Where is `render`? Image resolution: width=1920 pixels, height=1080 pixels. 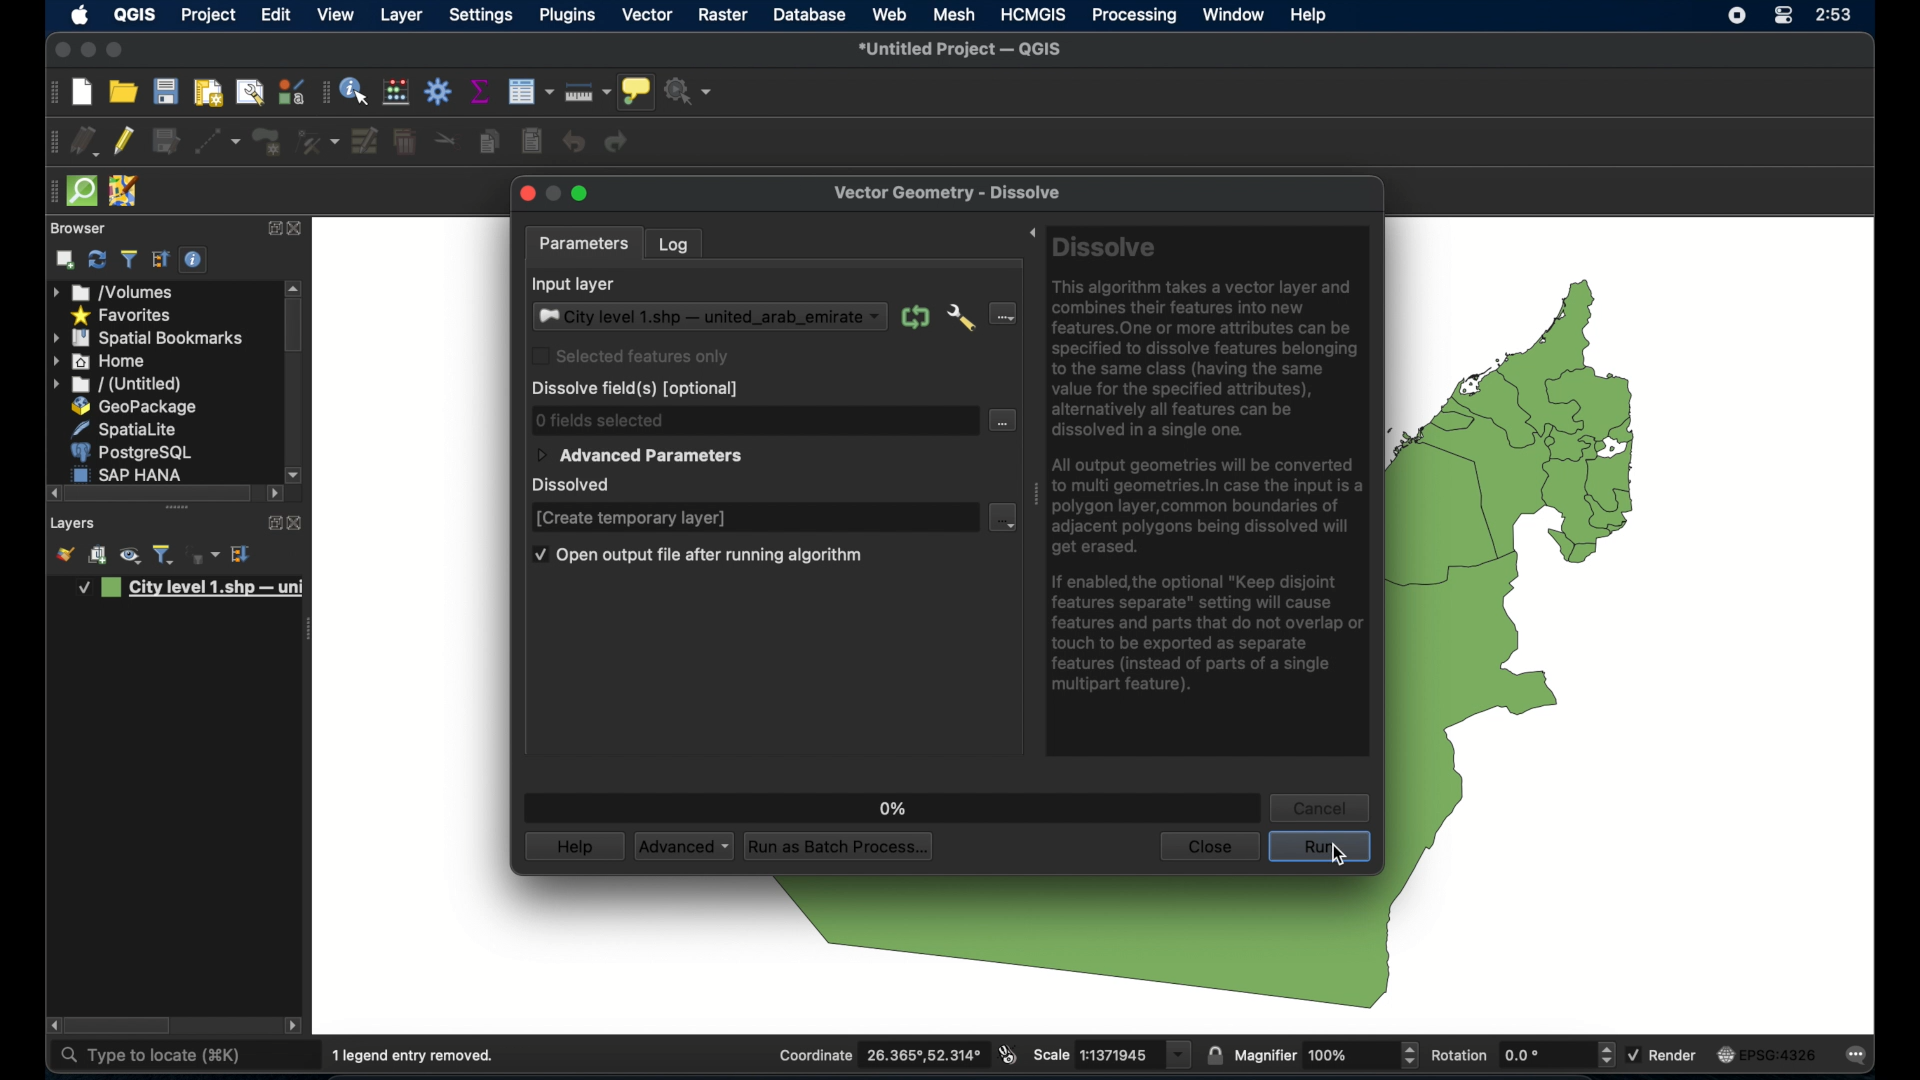
render is located at coordinates (1665, 1055).